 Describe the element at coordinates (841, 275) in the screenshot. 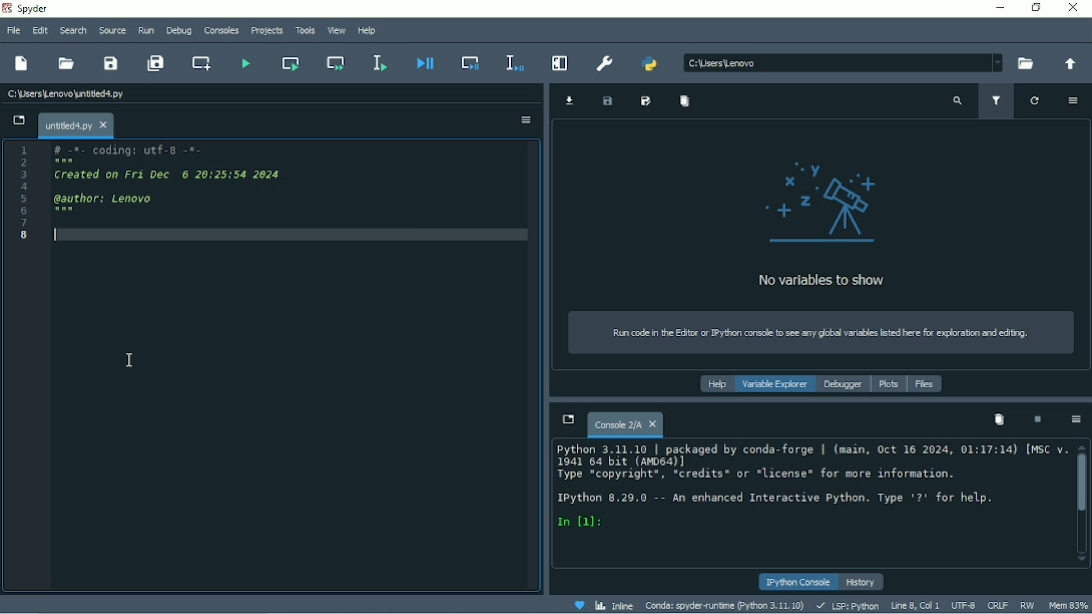

I see `No variables to show` at that location.